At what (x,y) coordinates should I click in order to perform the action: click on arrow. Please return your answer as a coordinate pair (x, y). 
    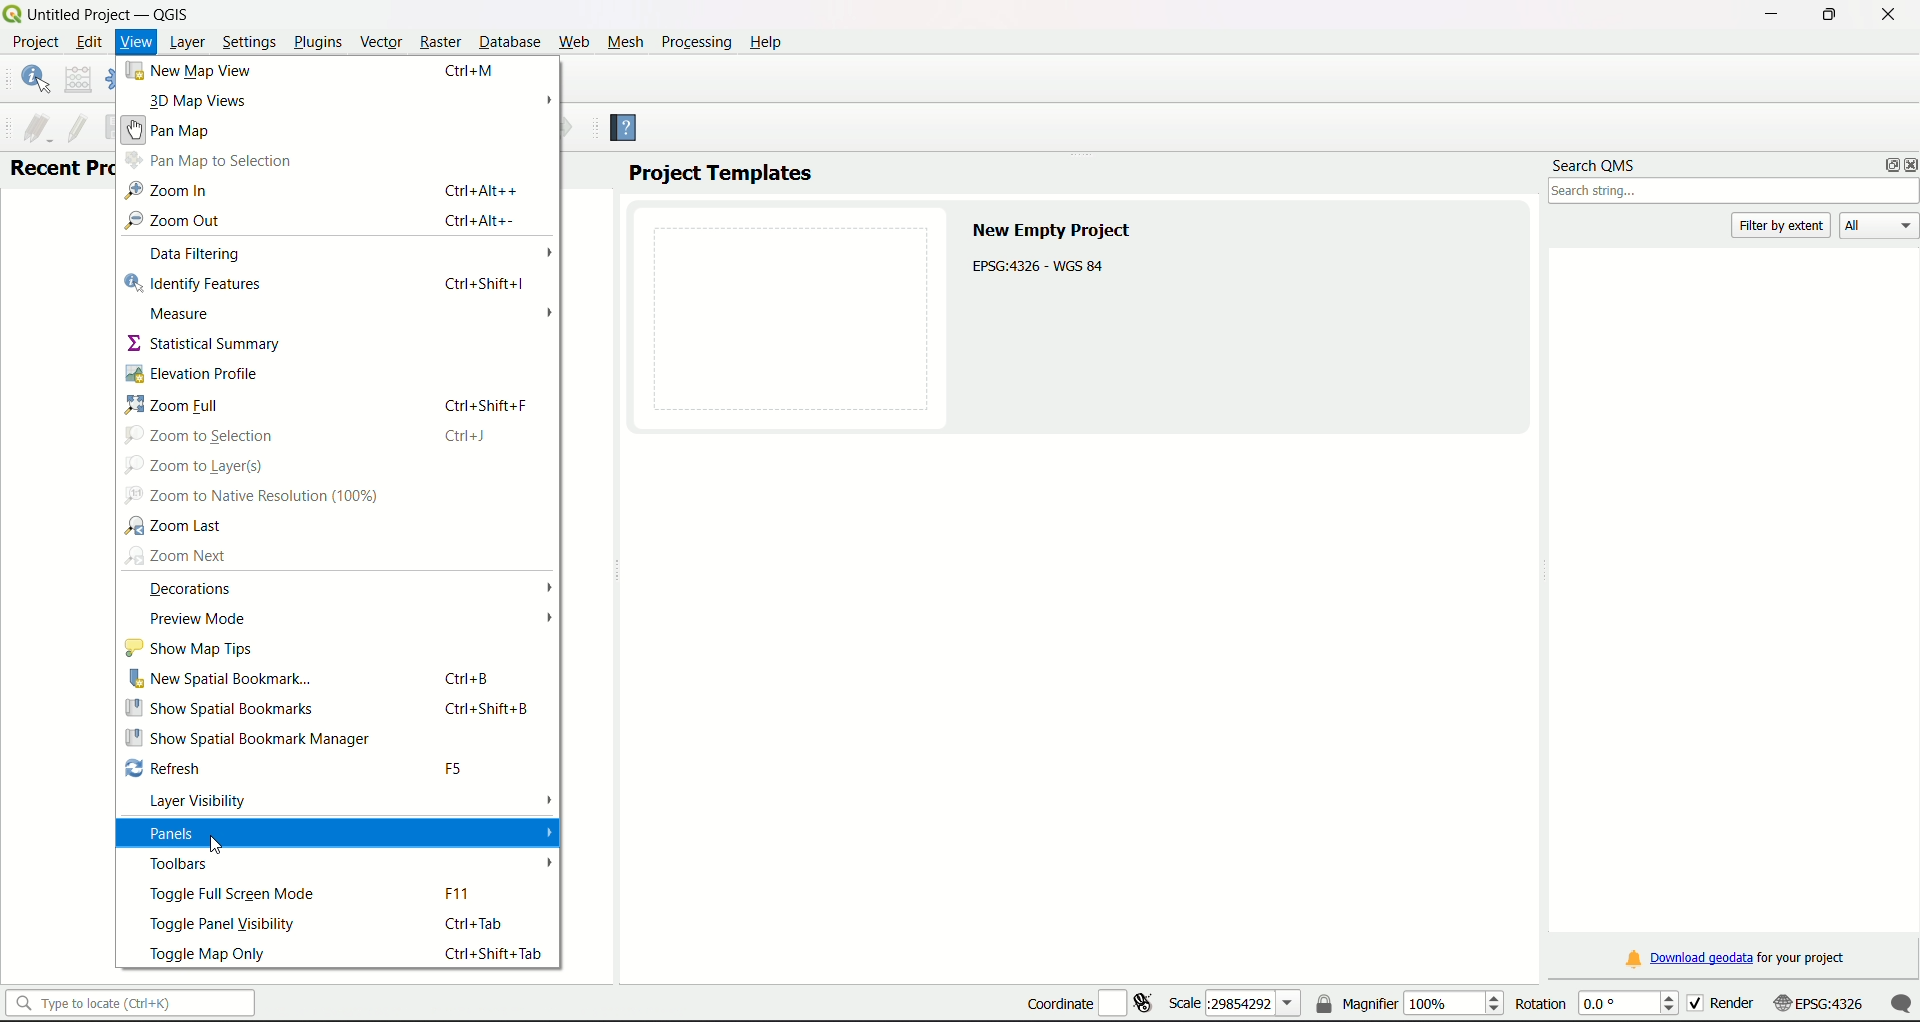
    Looking at the image, I should click on (545, 618).